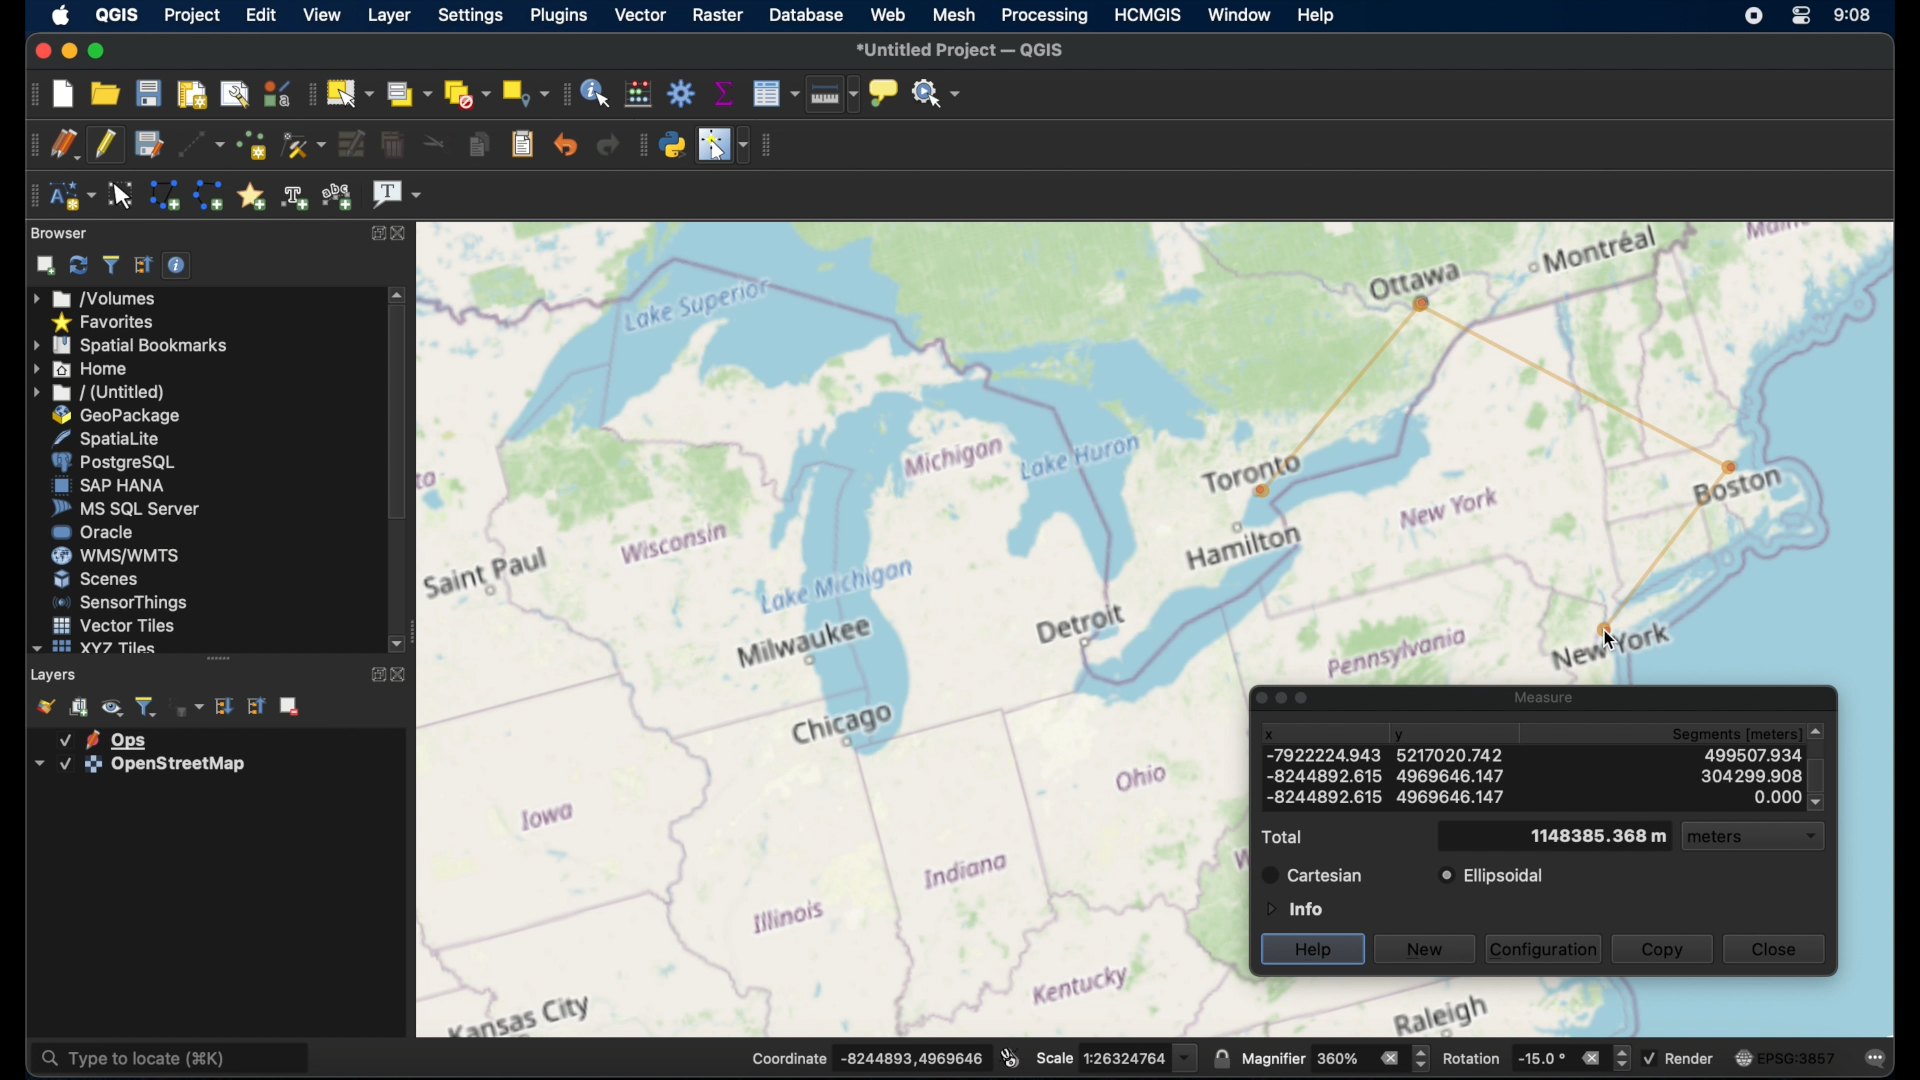 The image size is (1920, 1080). I want to click on new print layout, so click(191, 91).